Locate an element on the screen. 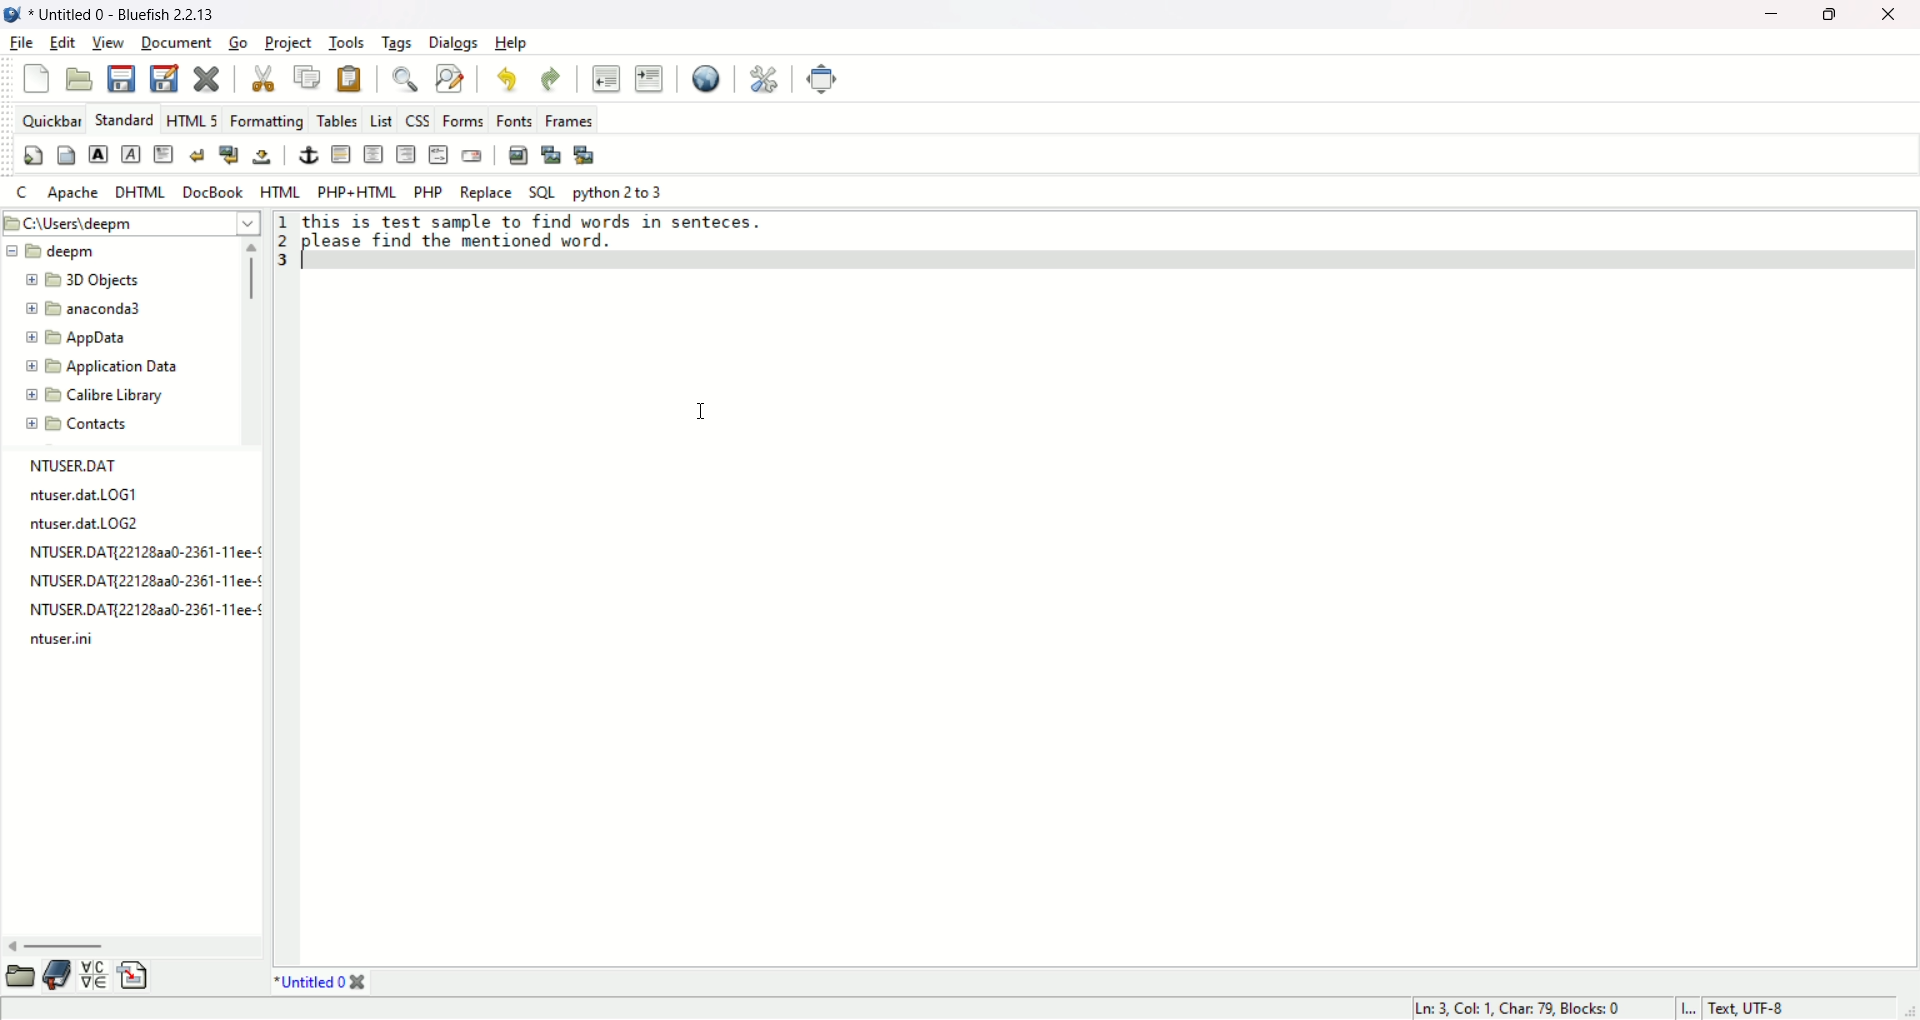 The height and width of the screenshot is (1020, 1920). break is located at coordinates (195, 154).